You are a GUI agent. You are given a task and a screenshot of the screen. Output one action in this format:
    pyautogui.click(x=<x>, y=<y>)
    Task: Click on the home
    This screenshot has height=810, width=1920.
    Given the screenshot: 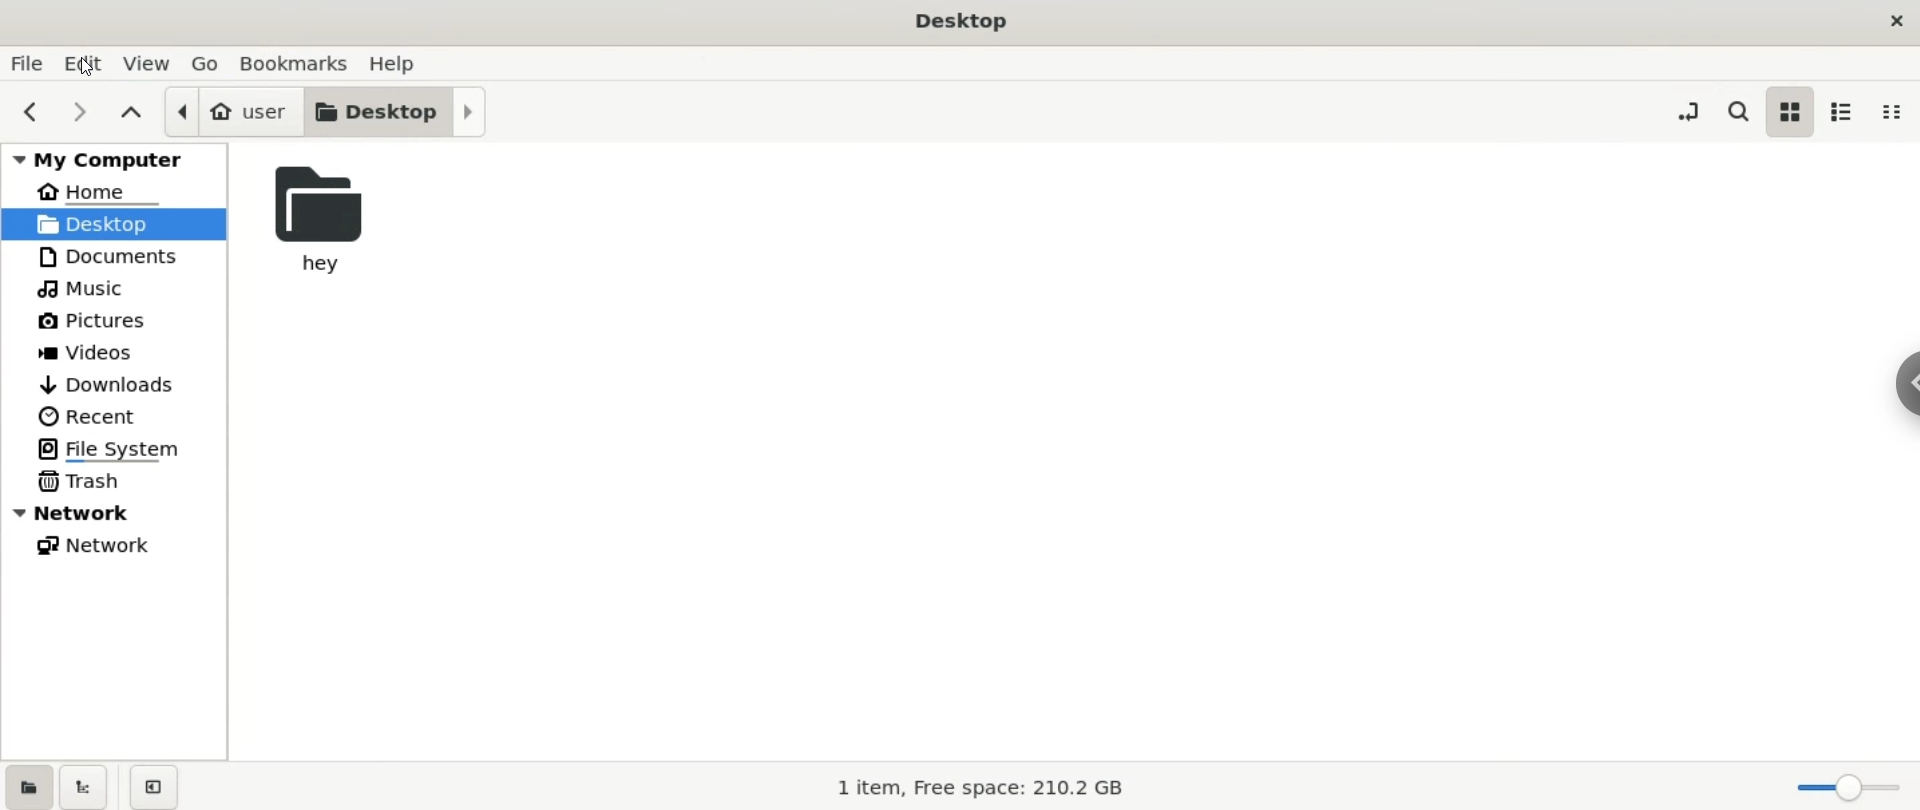 What is the action you would take?
    pyautogui.click(x=96, y=192)
    